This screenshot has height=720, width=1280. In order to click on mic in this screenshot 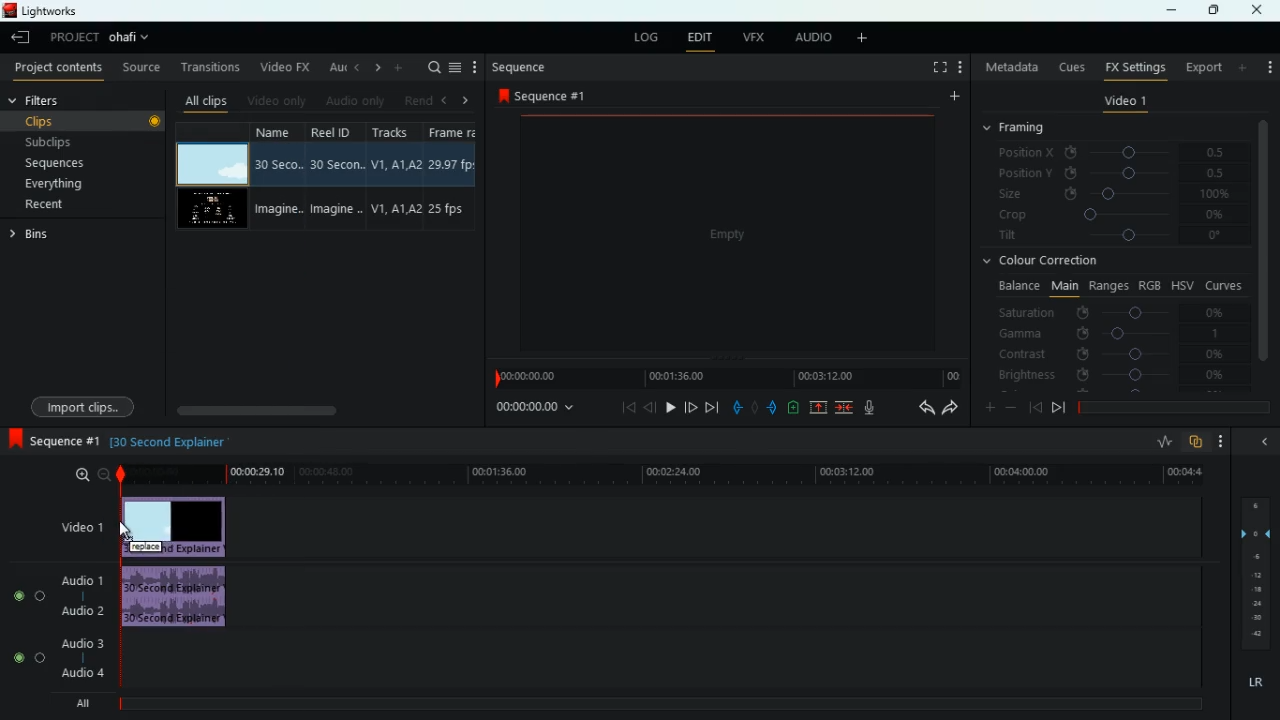, I will do `click(866, 408)`.